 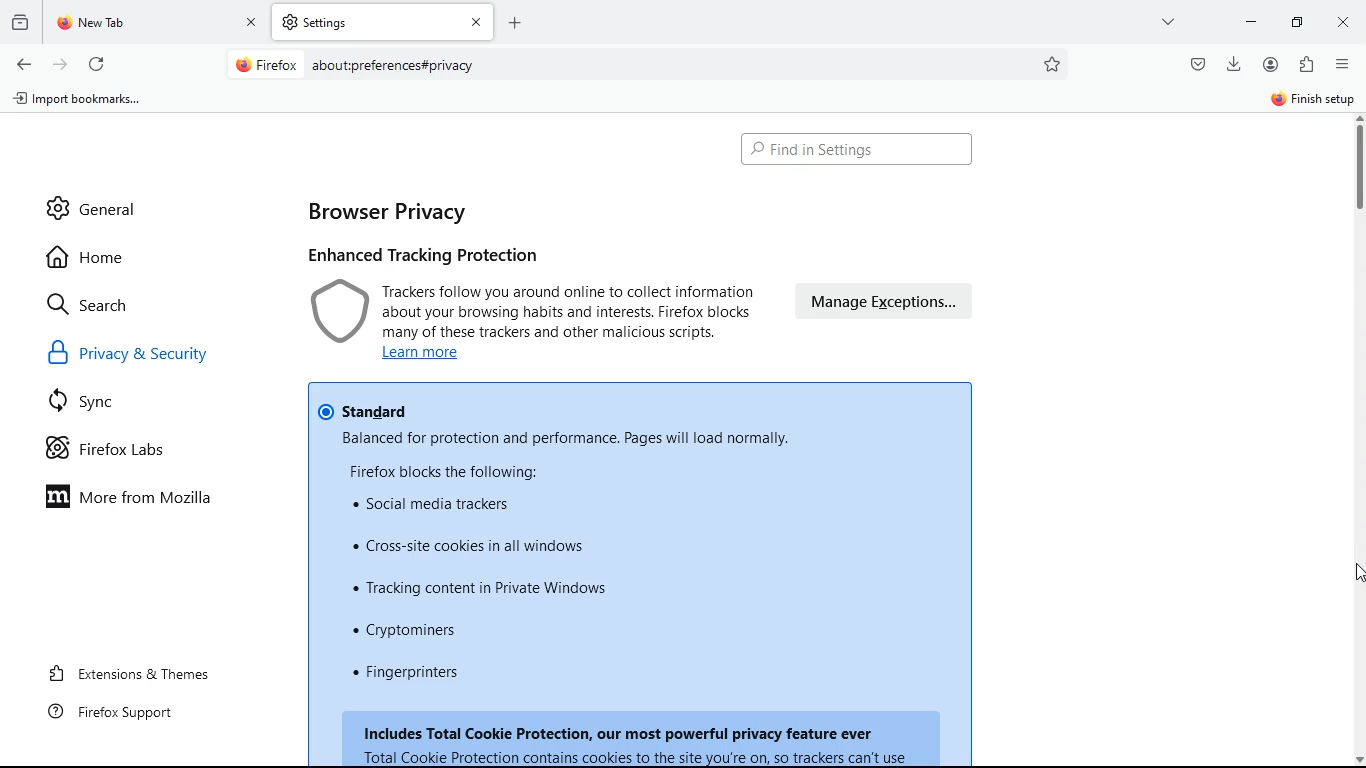 I want to click on more, so click(x=1171, y=21).